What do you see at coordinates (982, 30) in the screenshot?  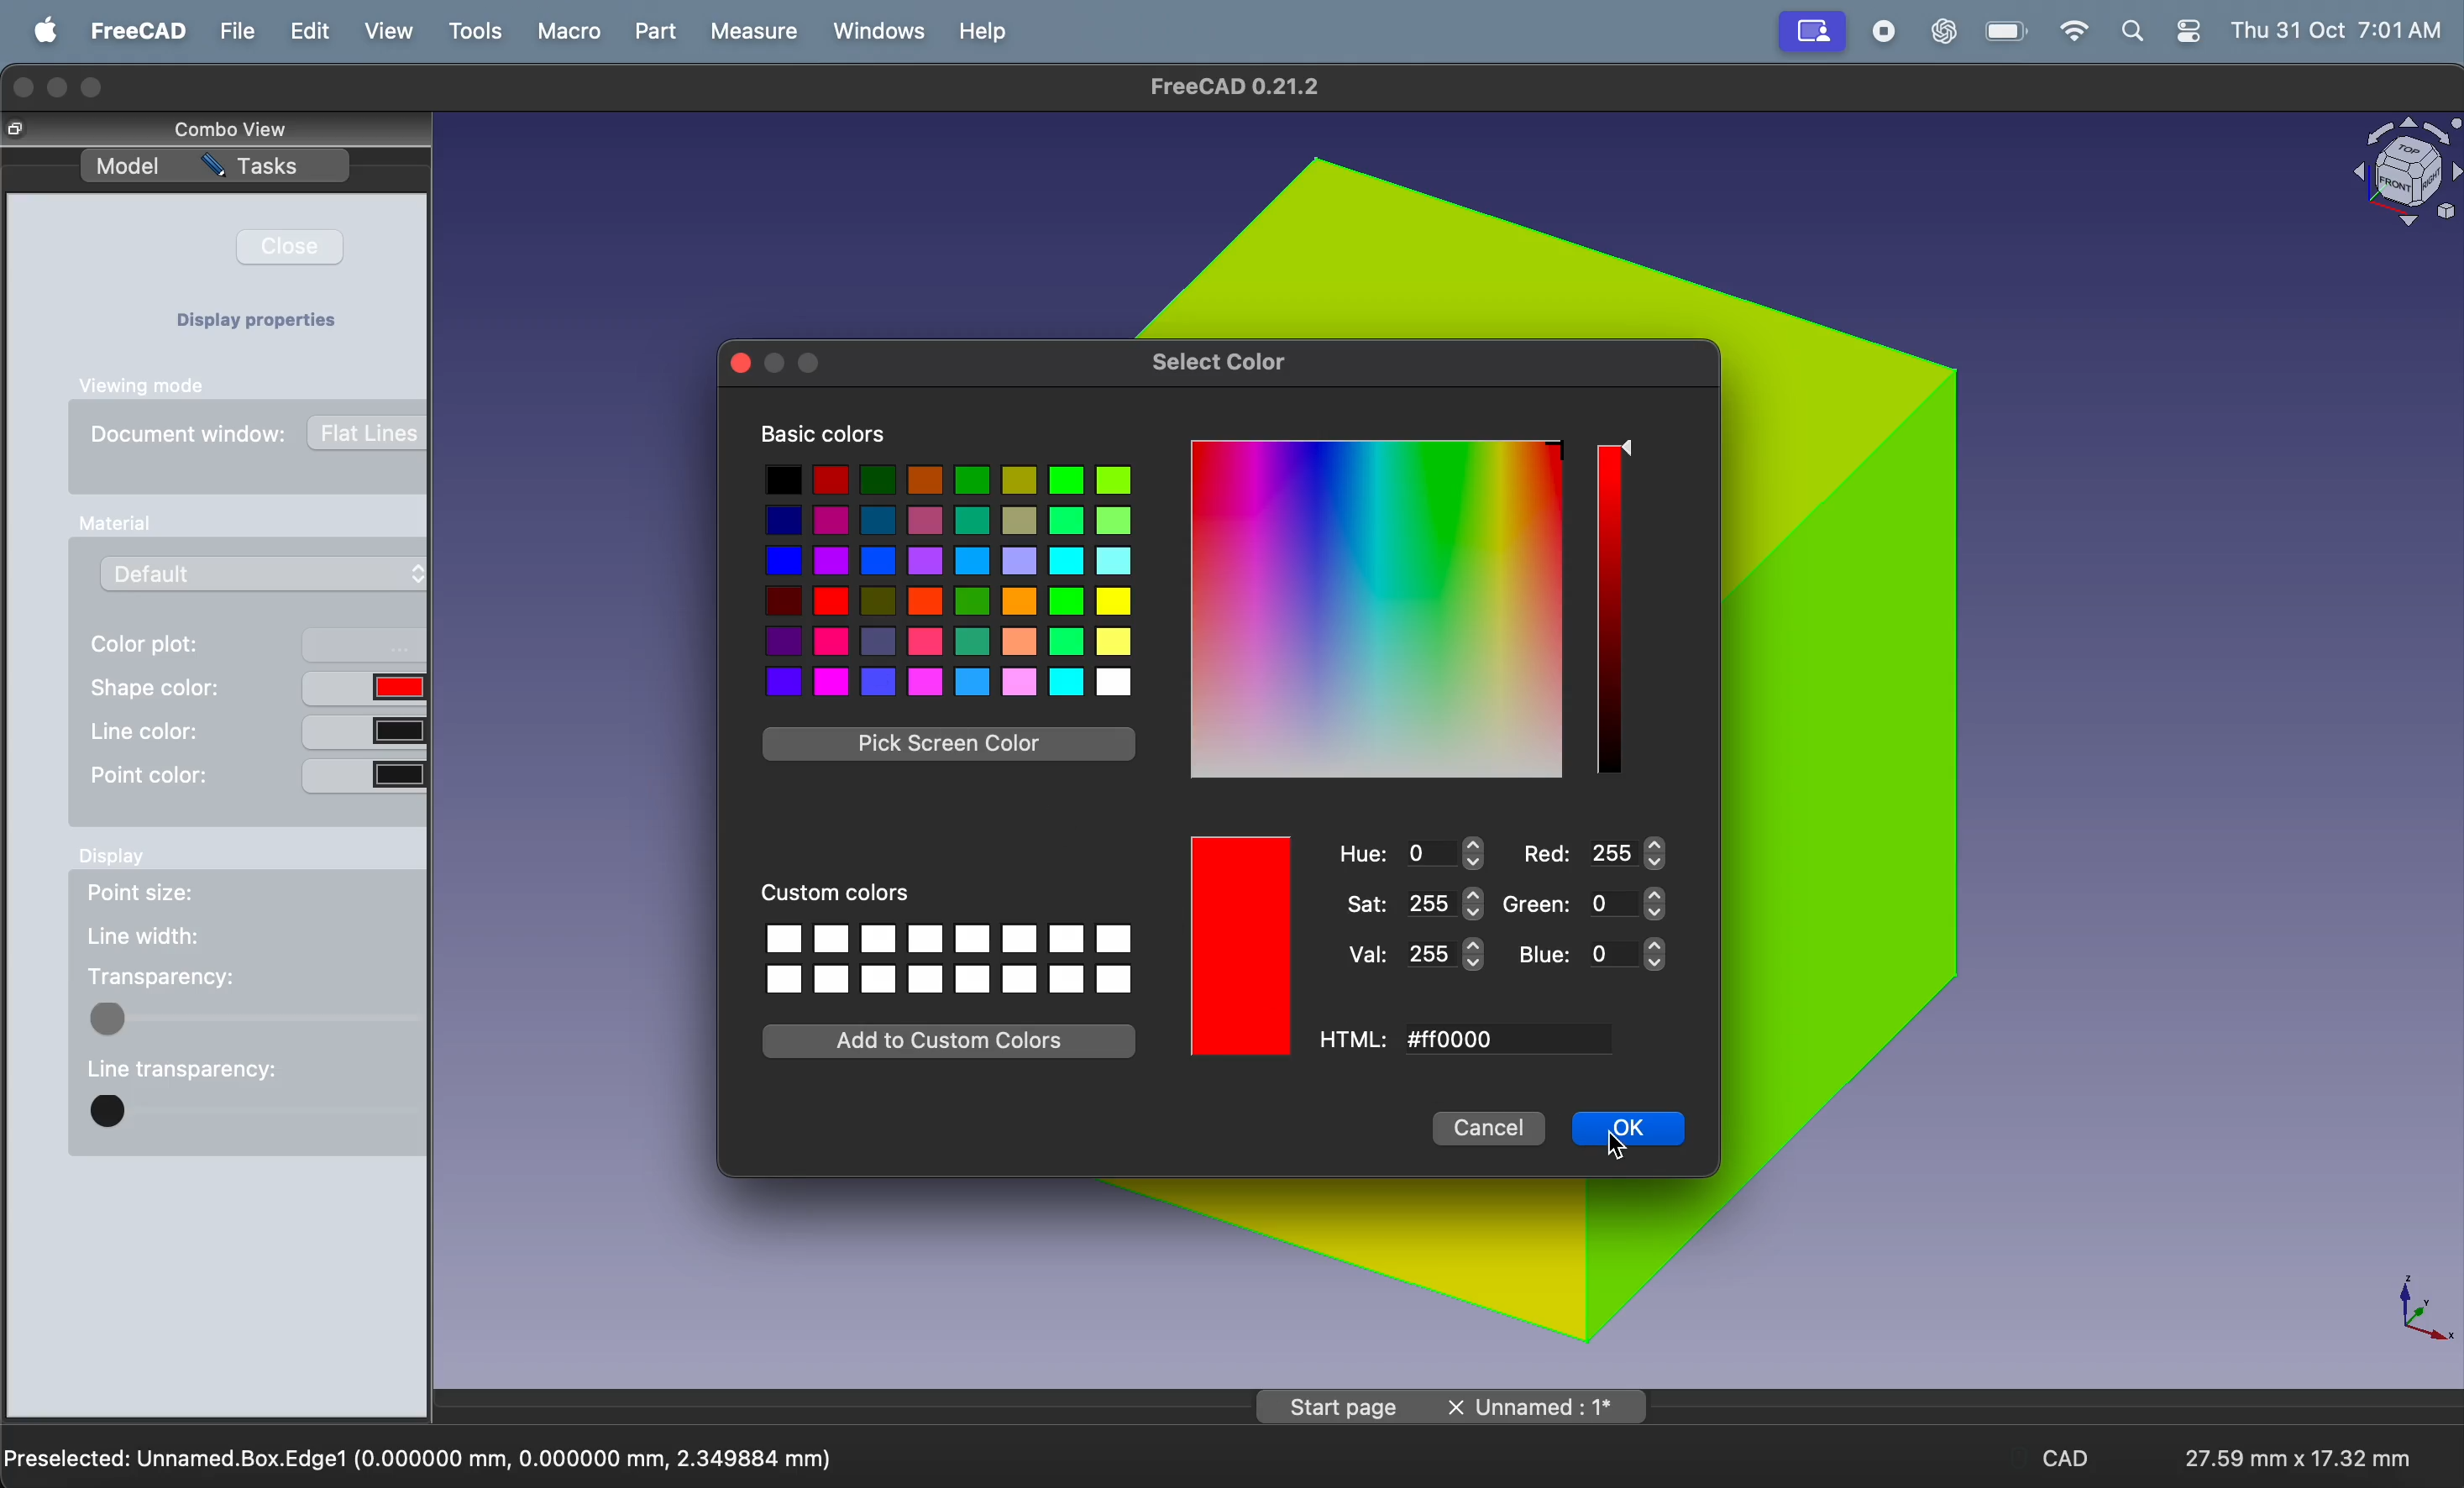 I see `help` at bounding box center [982, 30].